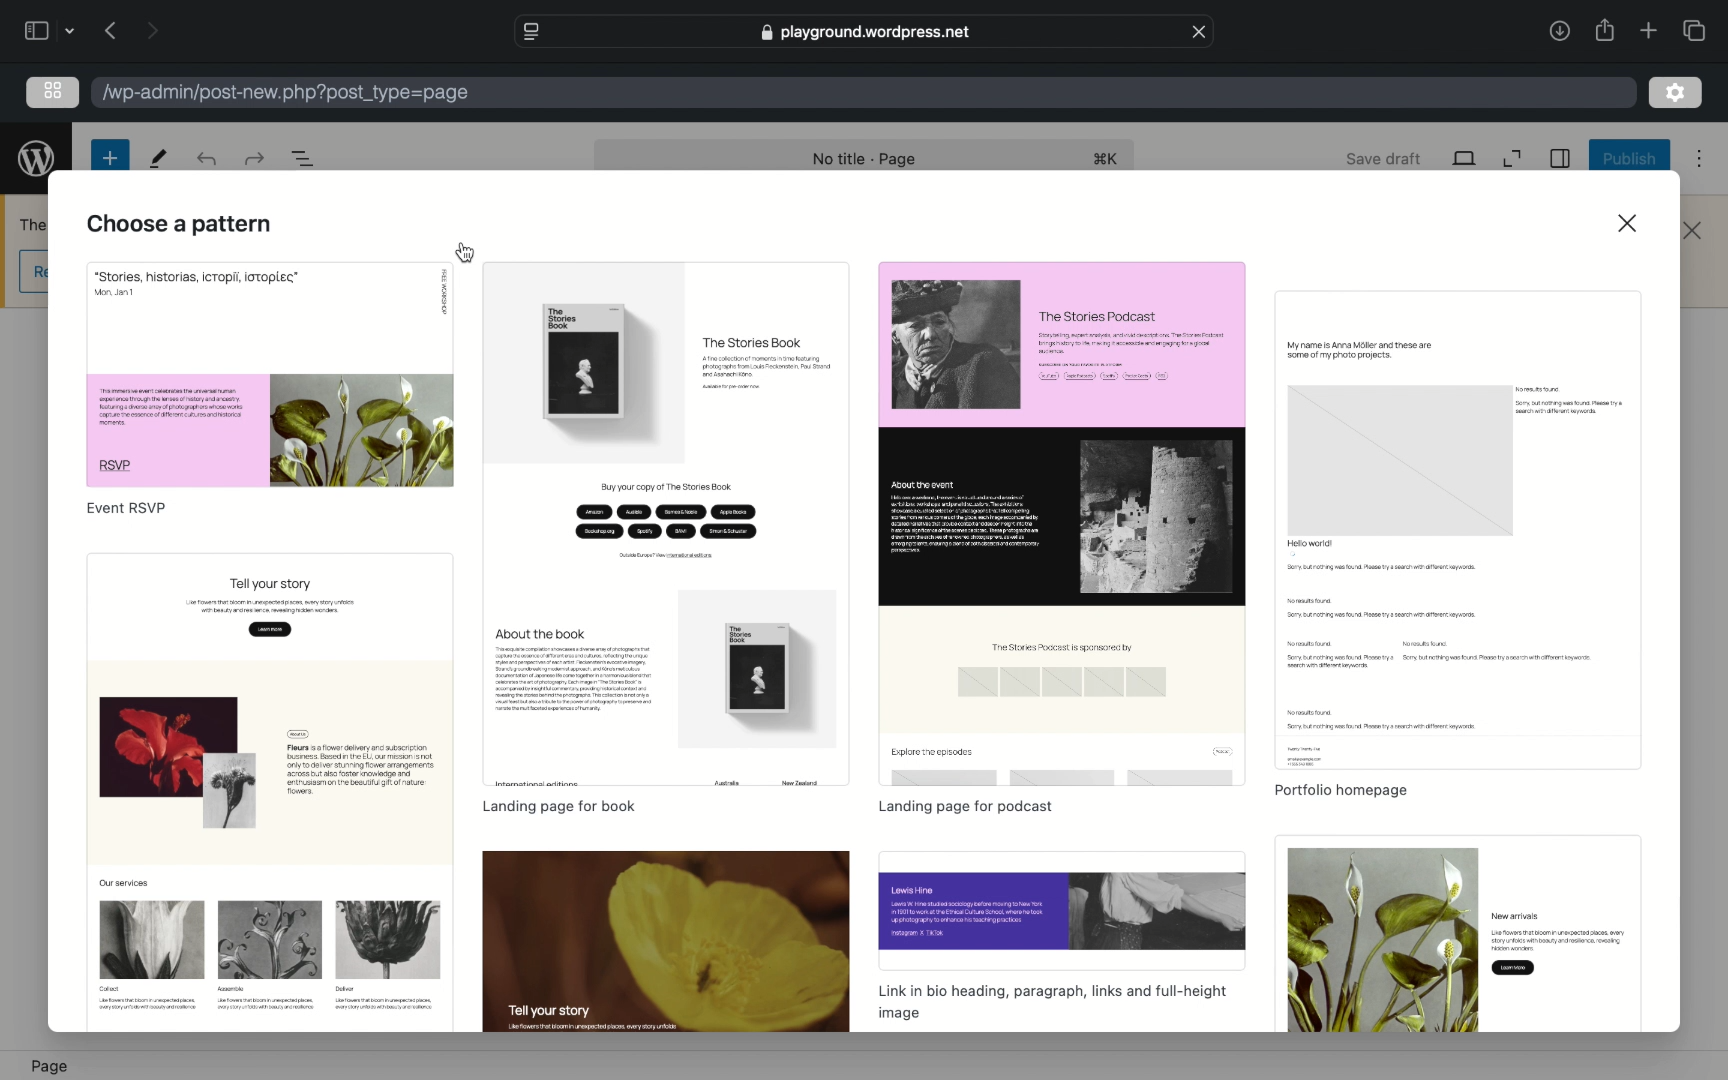 The height and width of the screenshot is (1080, 1728). Describe the element at coordinates (1626, 222) in the screenshot. I see `close` at that location.